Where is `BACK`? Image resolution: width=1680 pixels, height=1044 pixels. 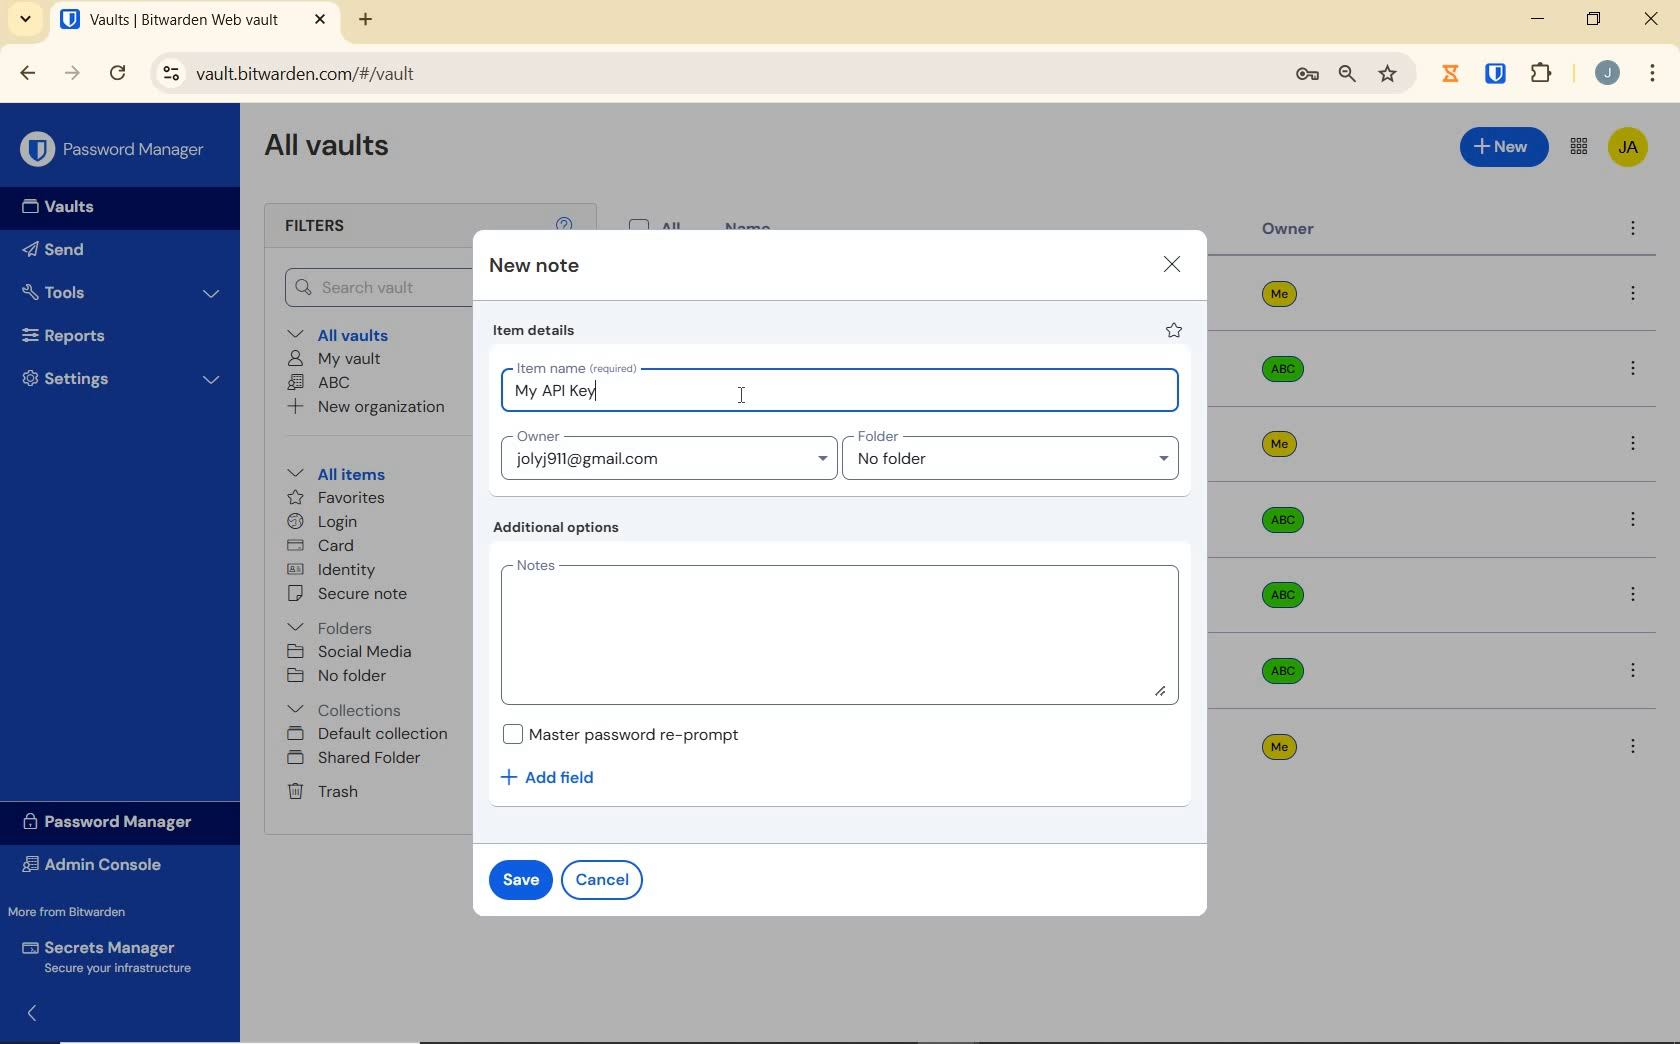 BACK is located at coordinates (28, 72).